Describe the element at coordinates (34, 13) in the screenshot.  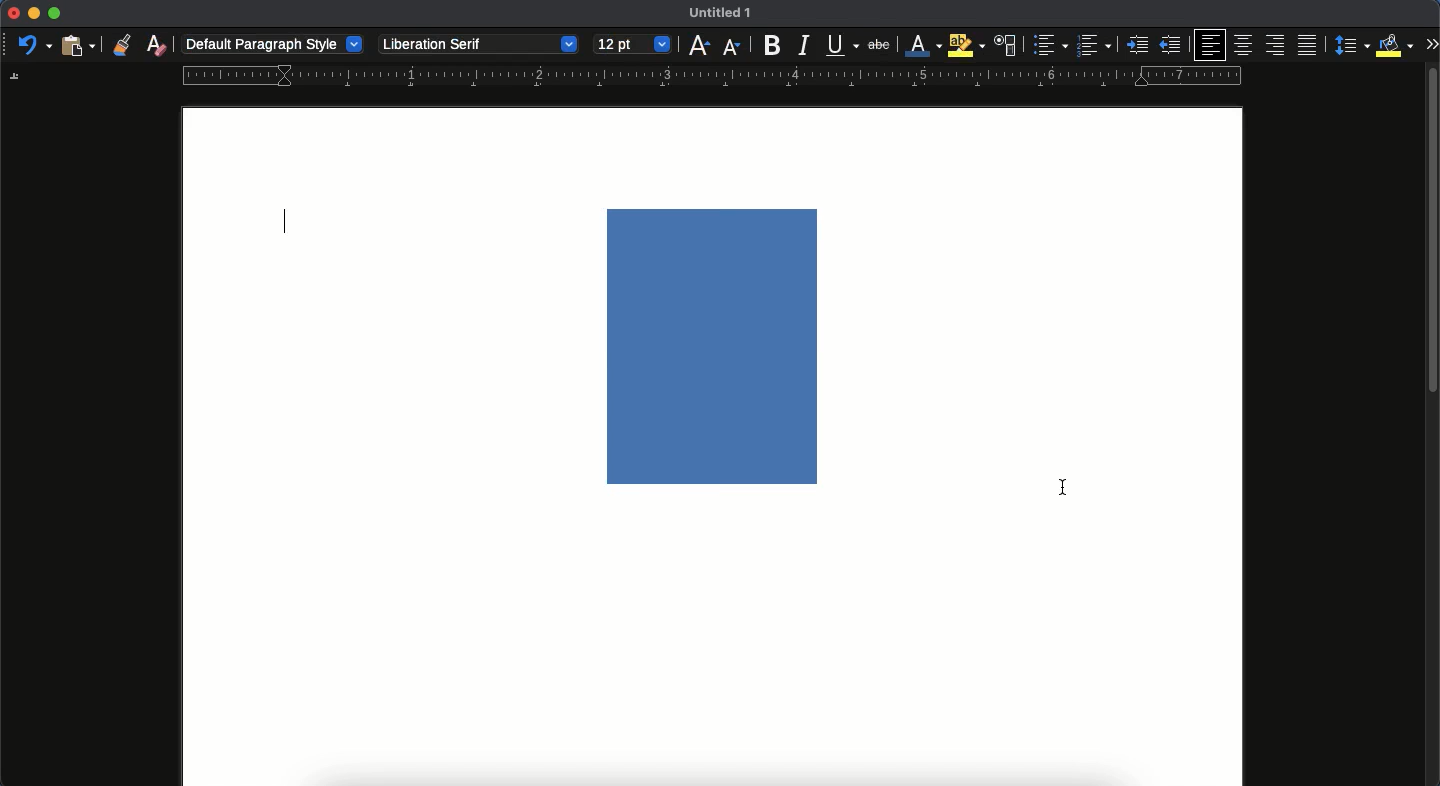
I see `minimize ` at that location.